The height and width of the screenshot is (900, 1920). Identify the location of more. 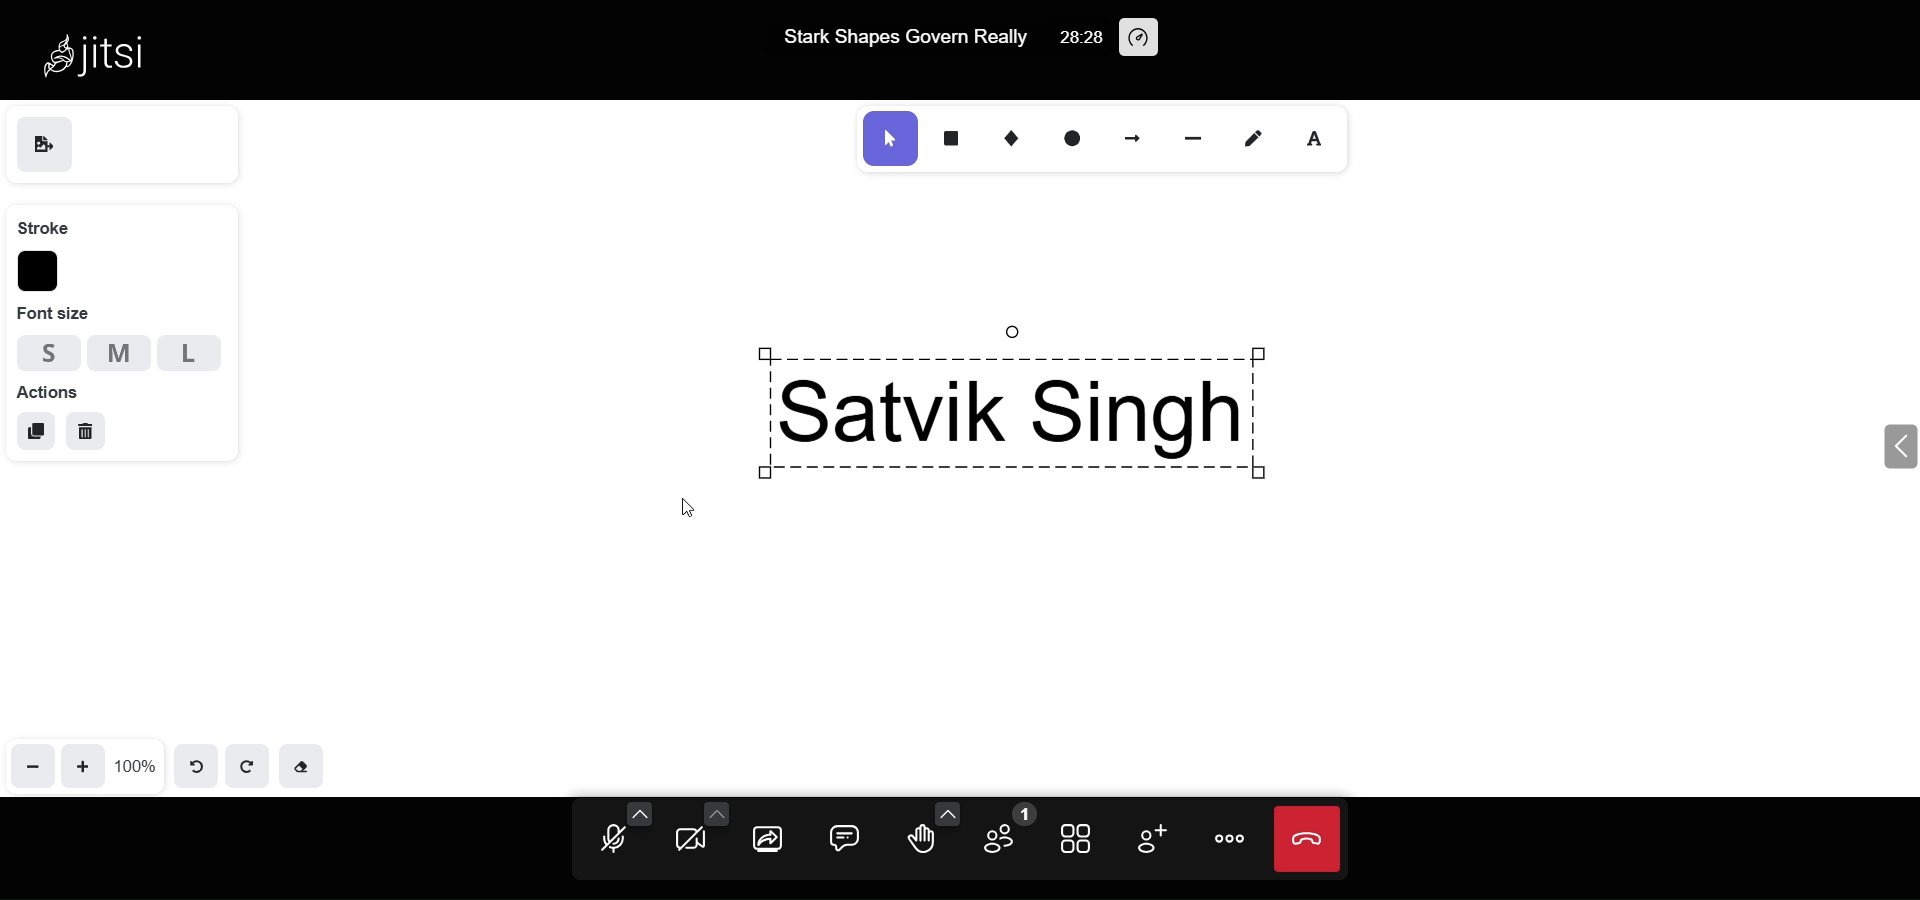
(1232, 841).